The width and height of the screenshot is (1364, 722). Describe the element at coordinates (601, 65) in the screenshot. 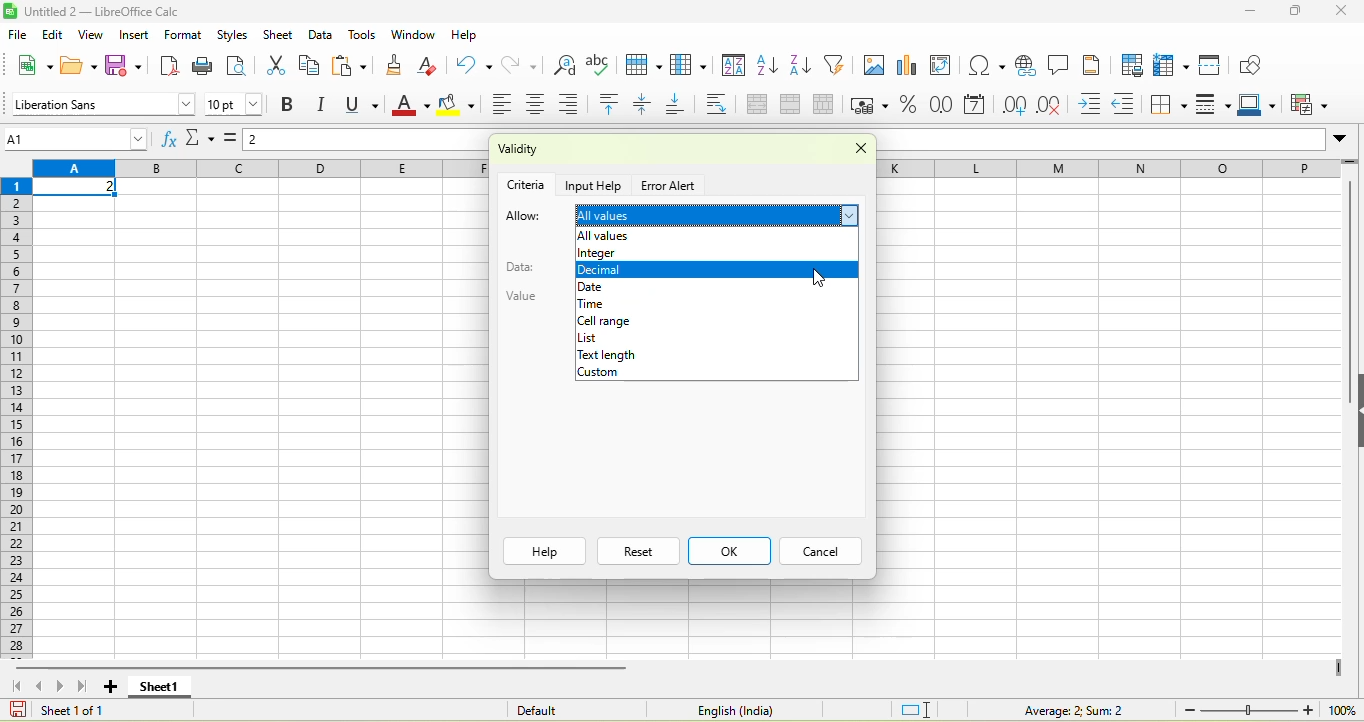

I see `spelling` at that location.